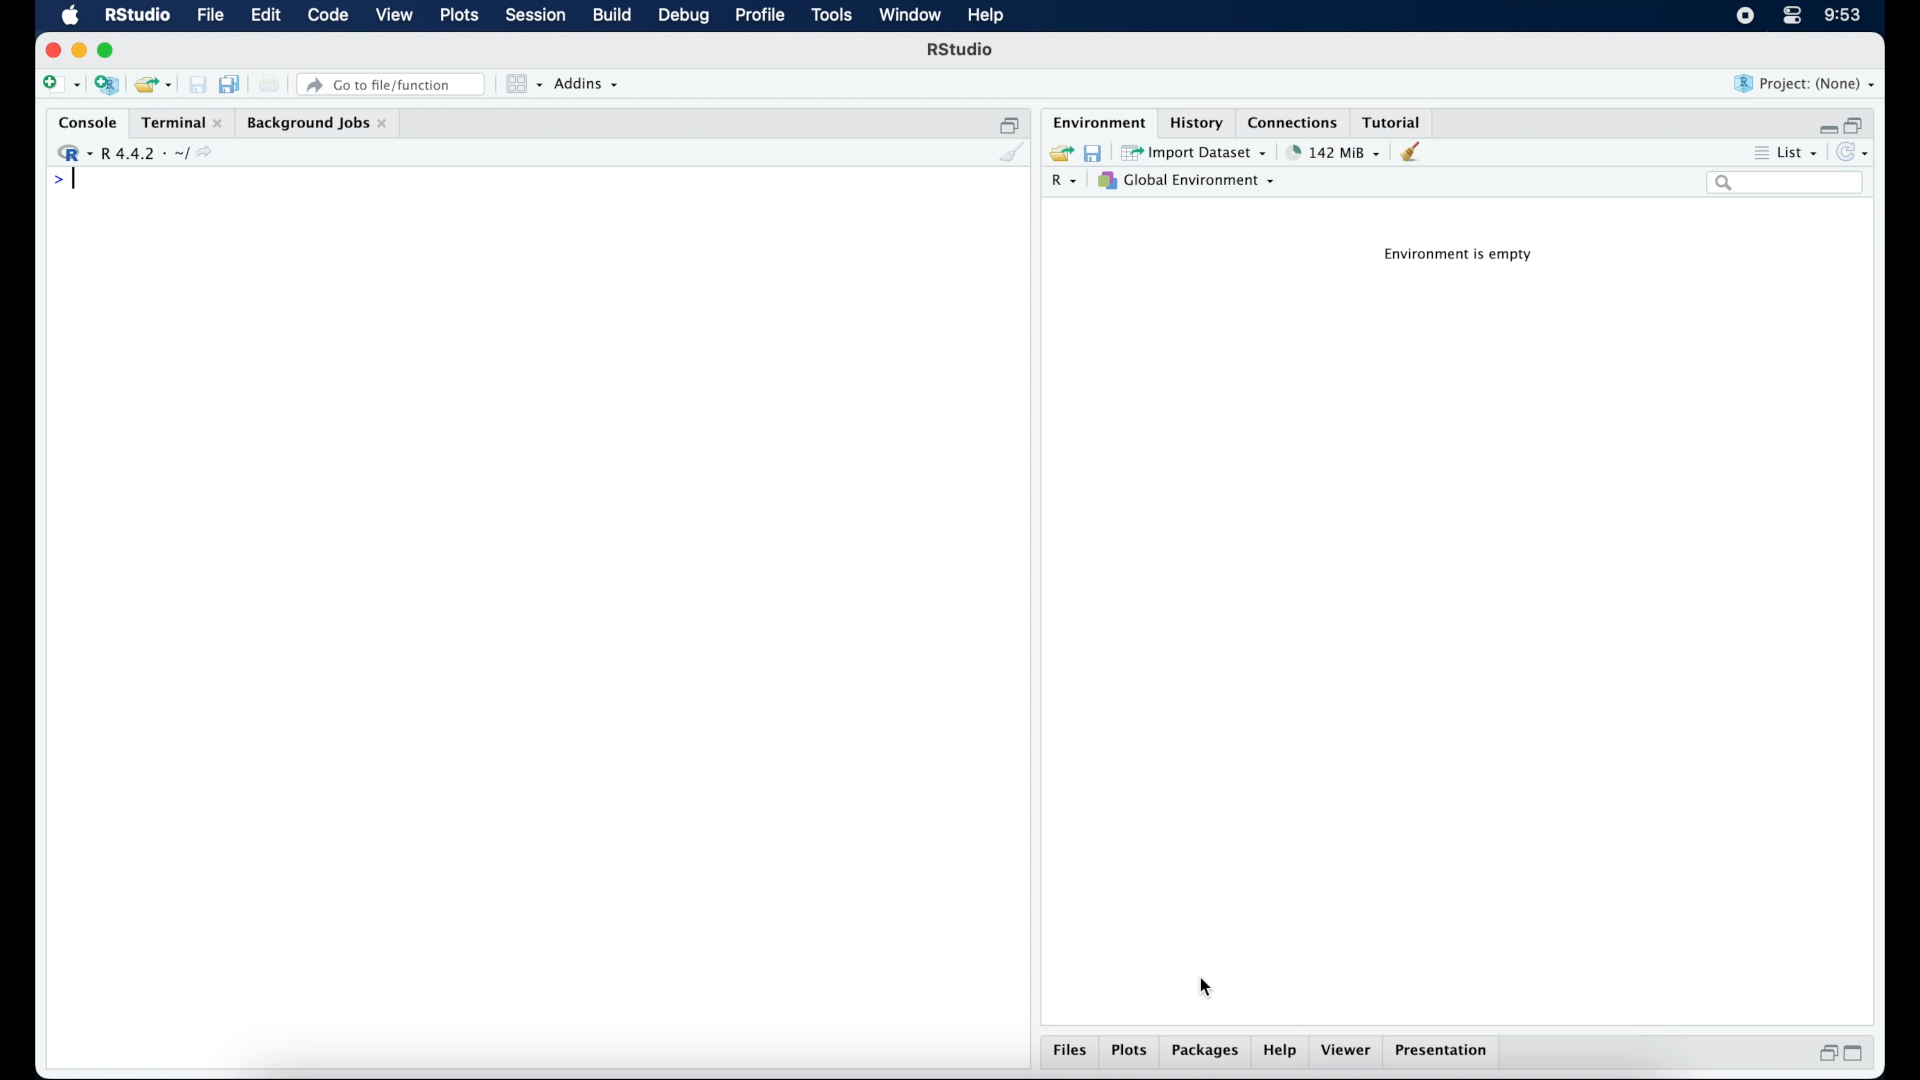  I want to click on 142 MB, so click(1334, 151).